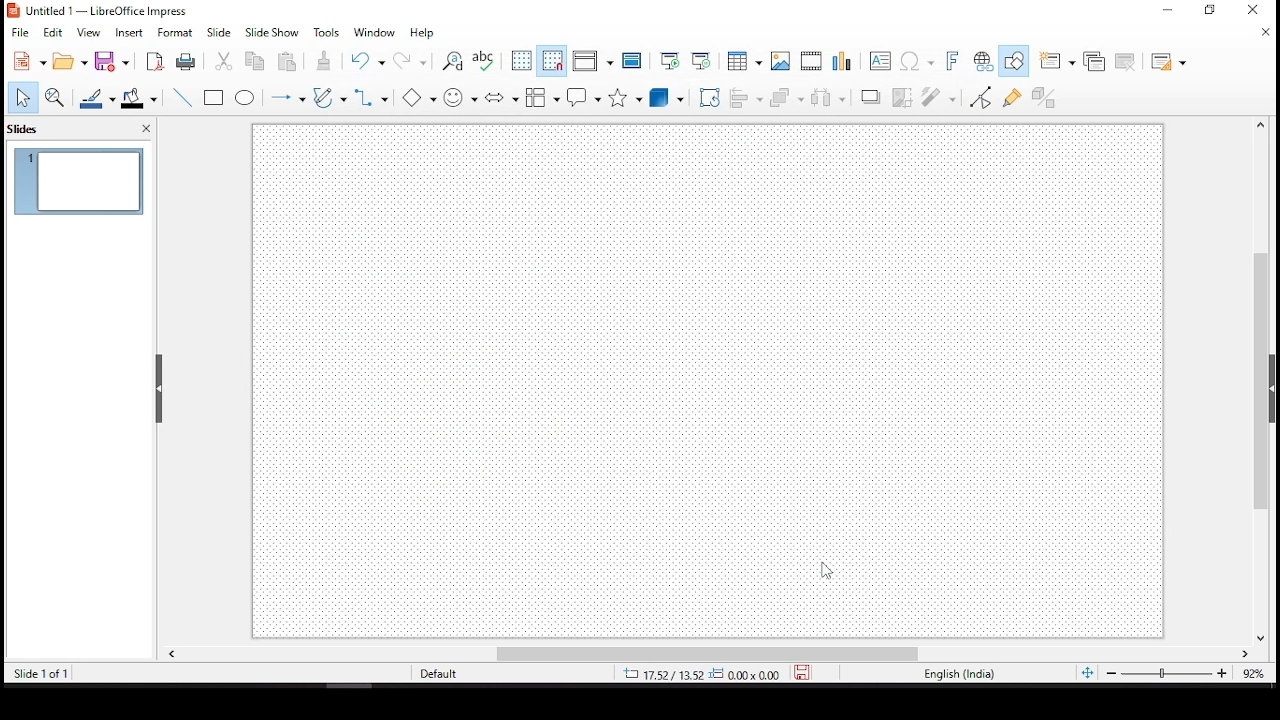  Describe the element at coordinates (155, 60) in the screenshot. I see `export as pdf` at that location.